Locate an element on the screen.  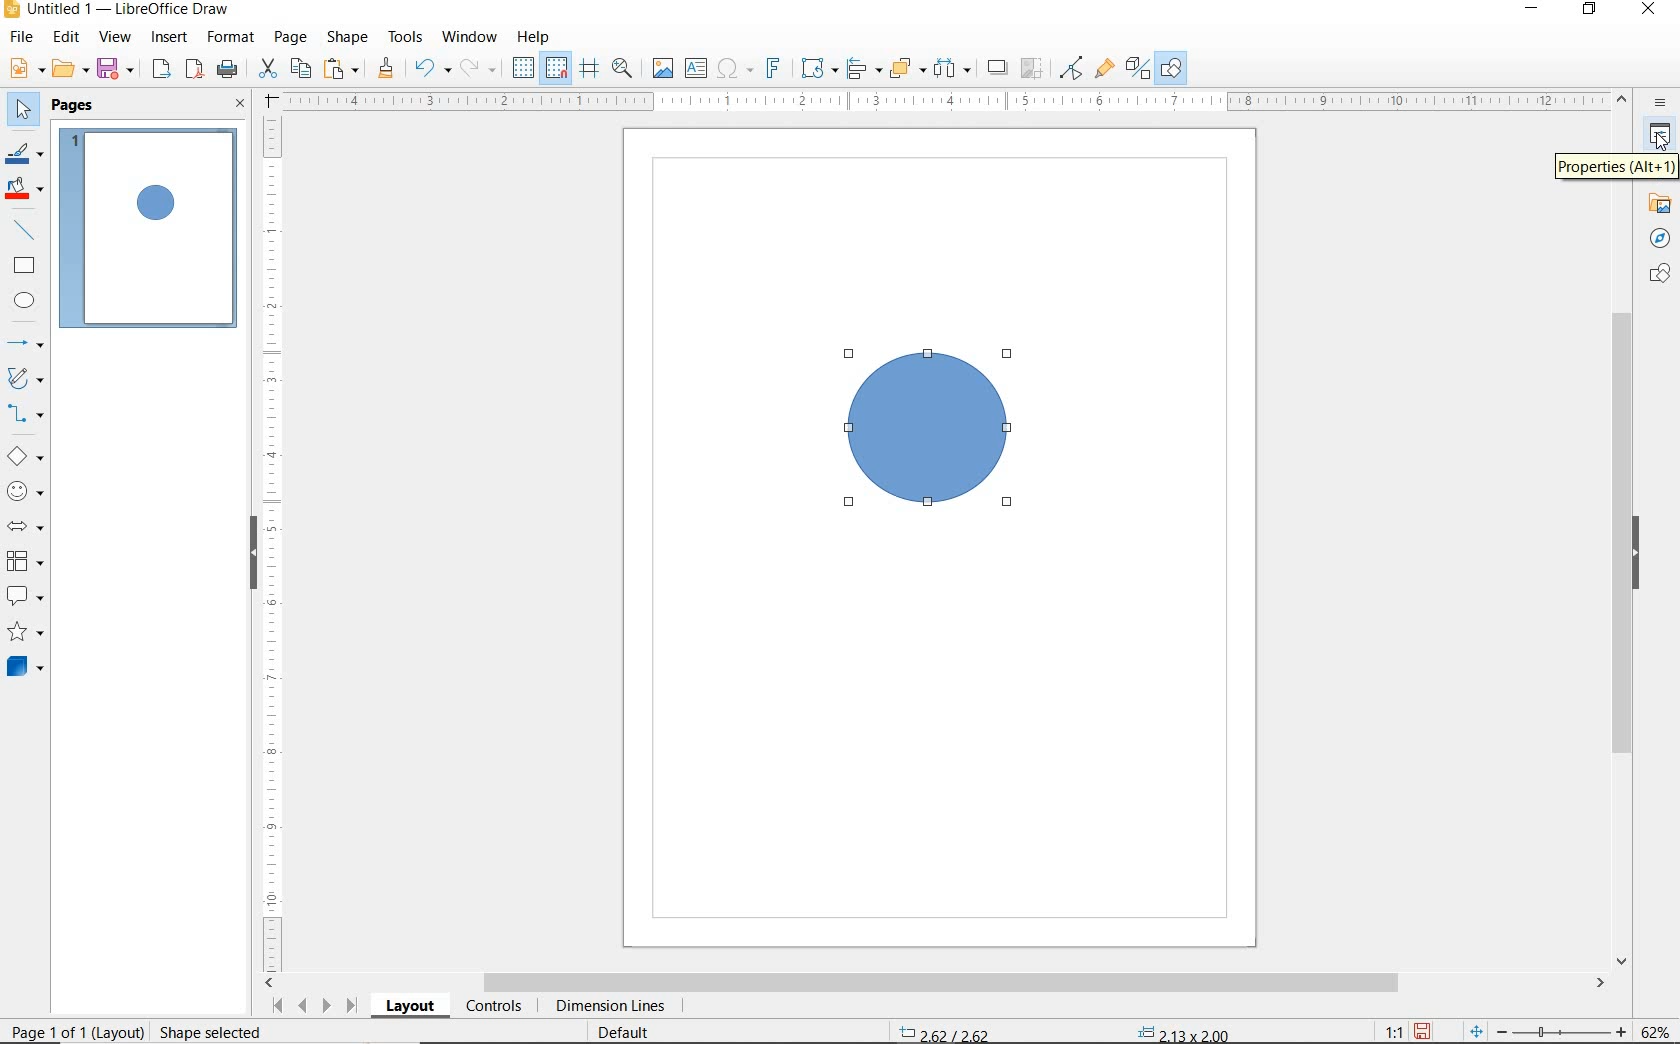
PAGE 1 is located at coordinates (152, 229).